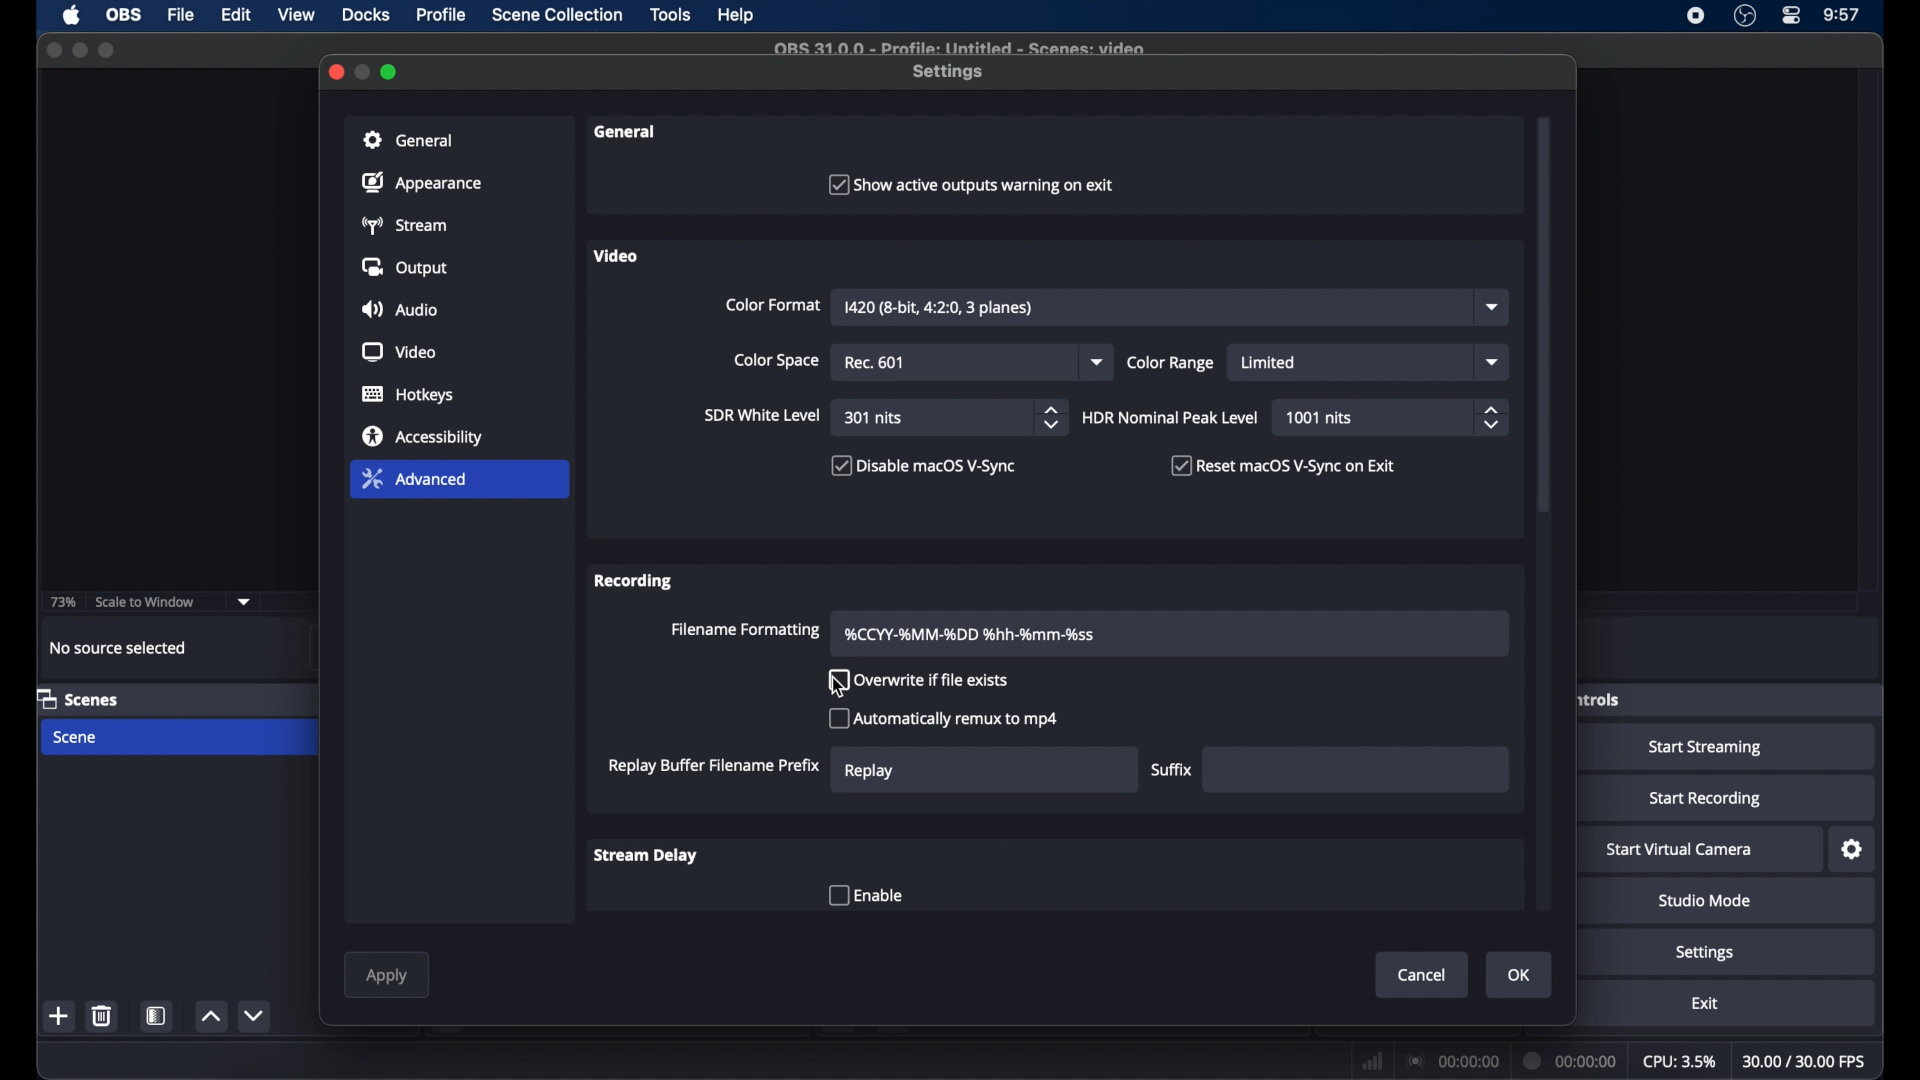 This screenshot has width=1920, height=1080. Describe the element at coordinates (1320, 418) in the screenshot. I see `1001 nits` at that location.